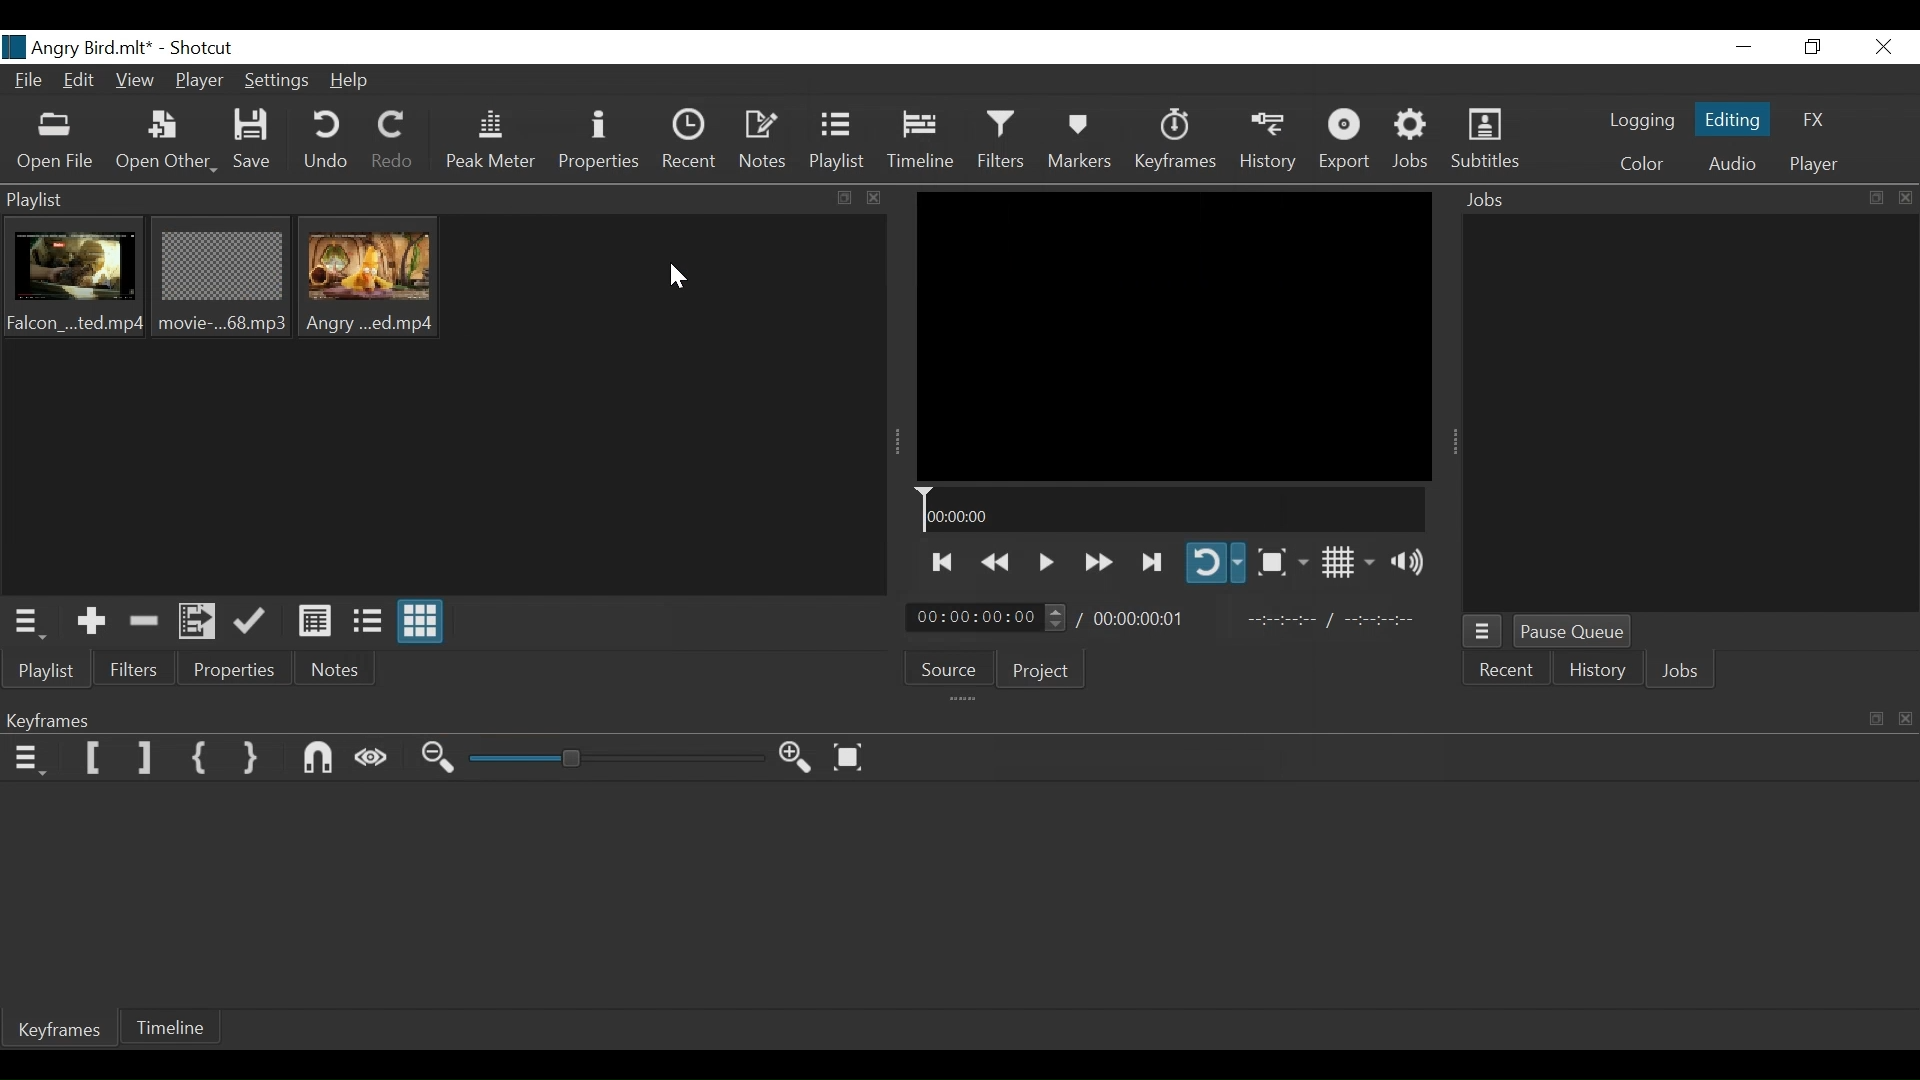 This screenshot has height=1080, width=1920. What do you see at coordinates (249, 759) in the screenshot?
I see `Set Second Simple Keyframe` at bounding box center [249, 759].